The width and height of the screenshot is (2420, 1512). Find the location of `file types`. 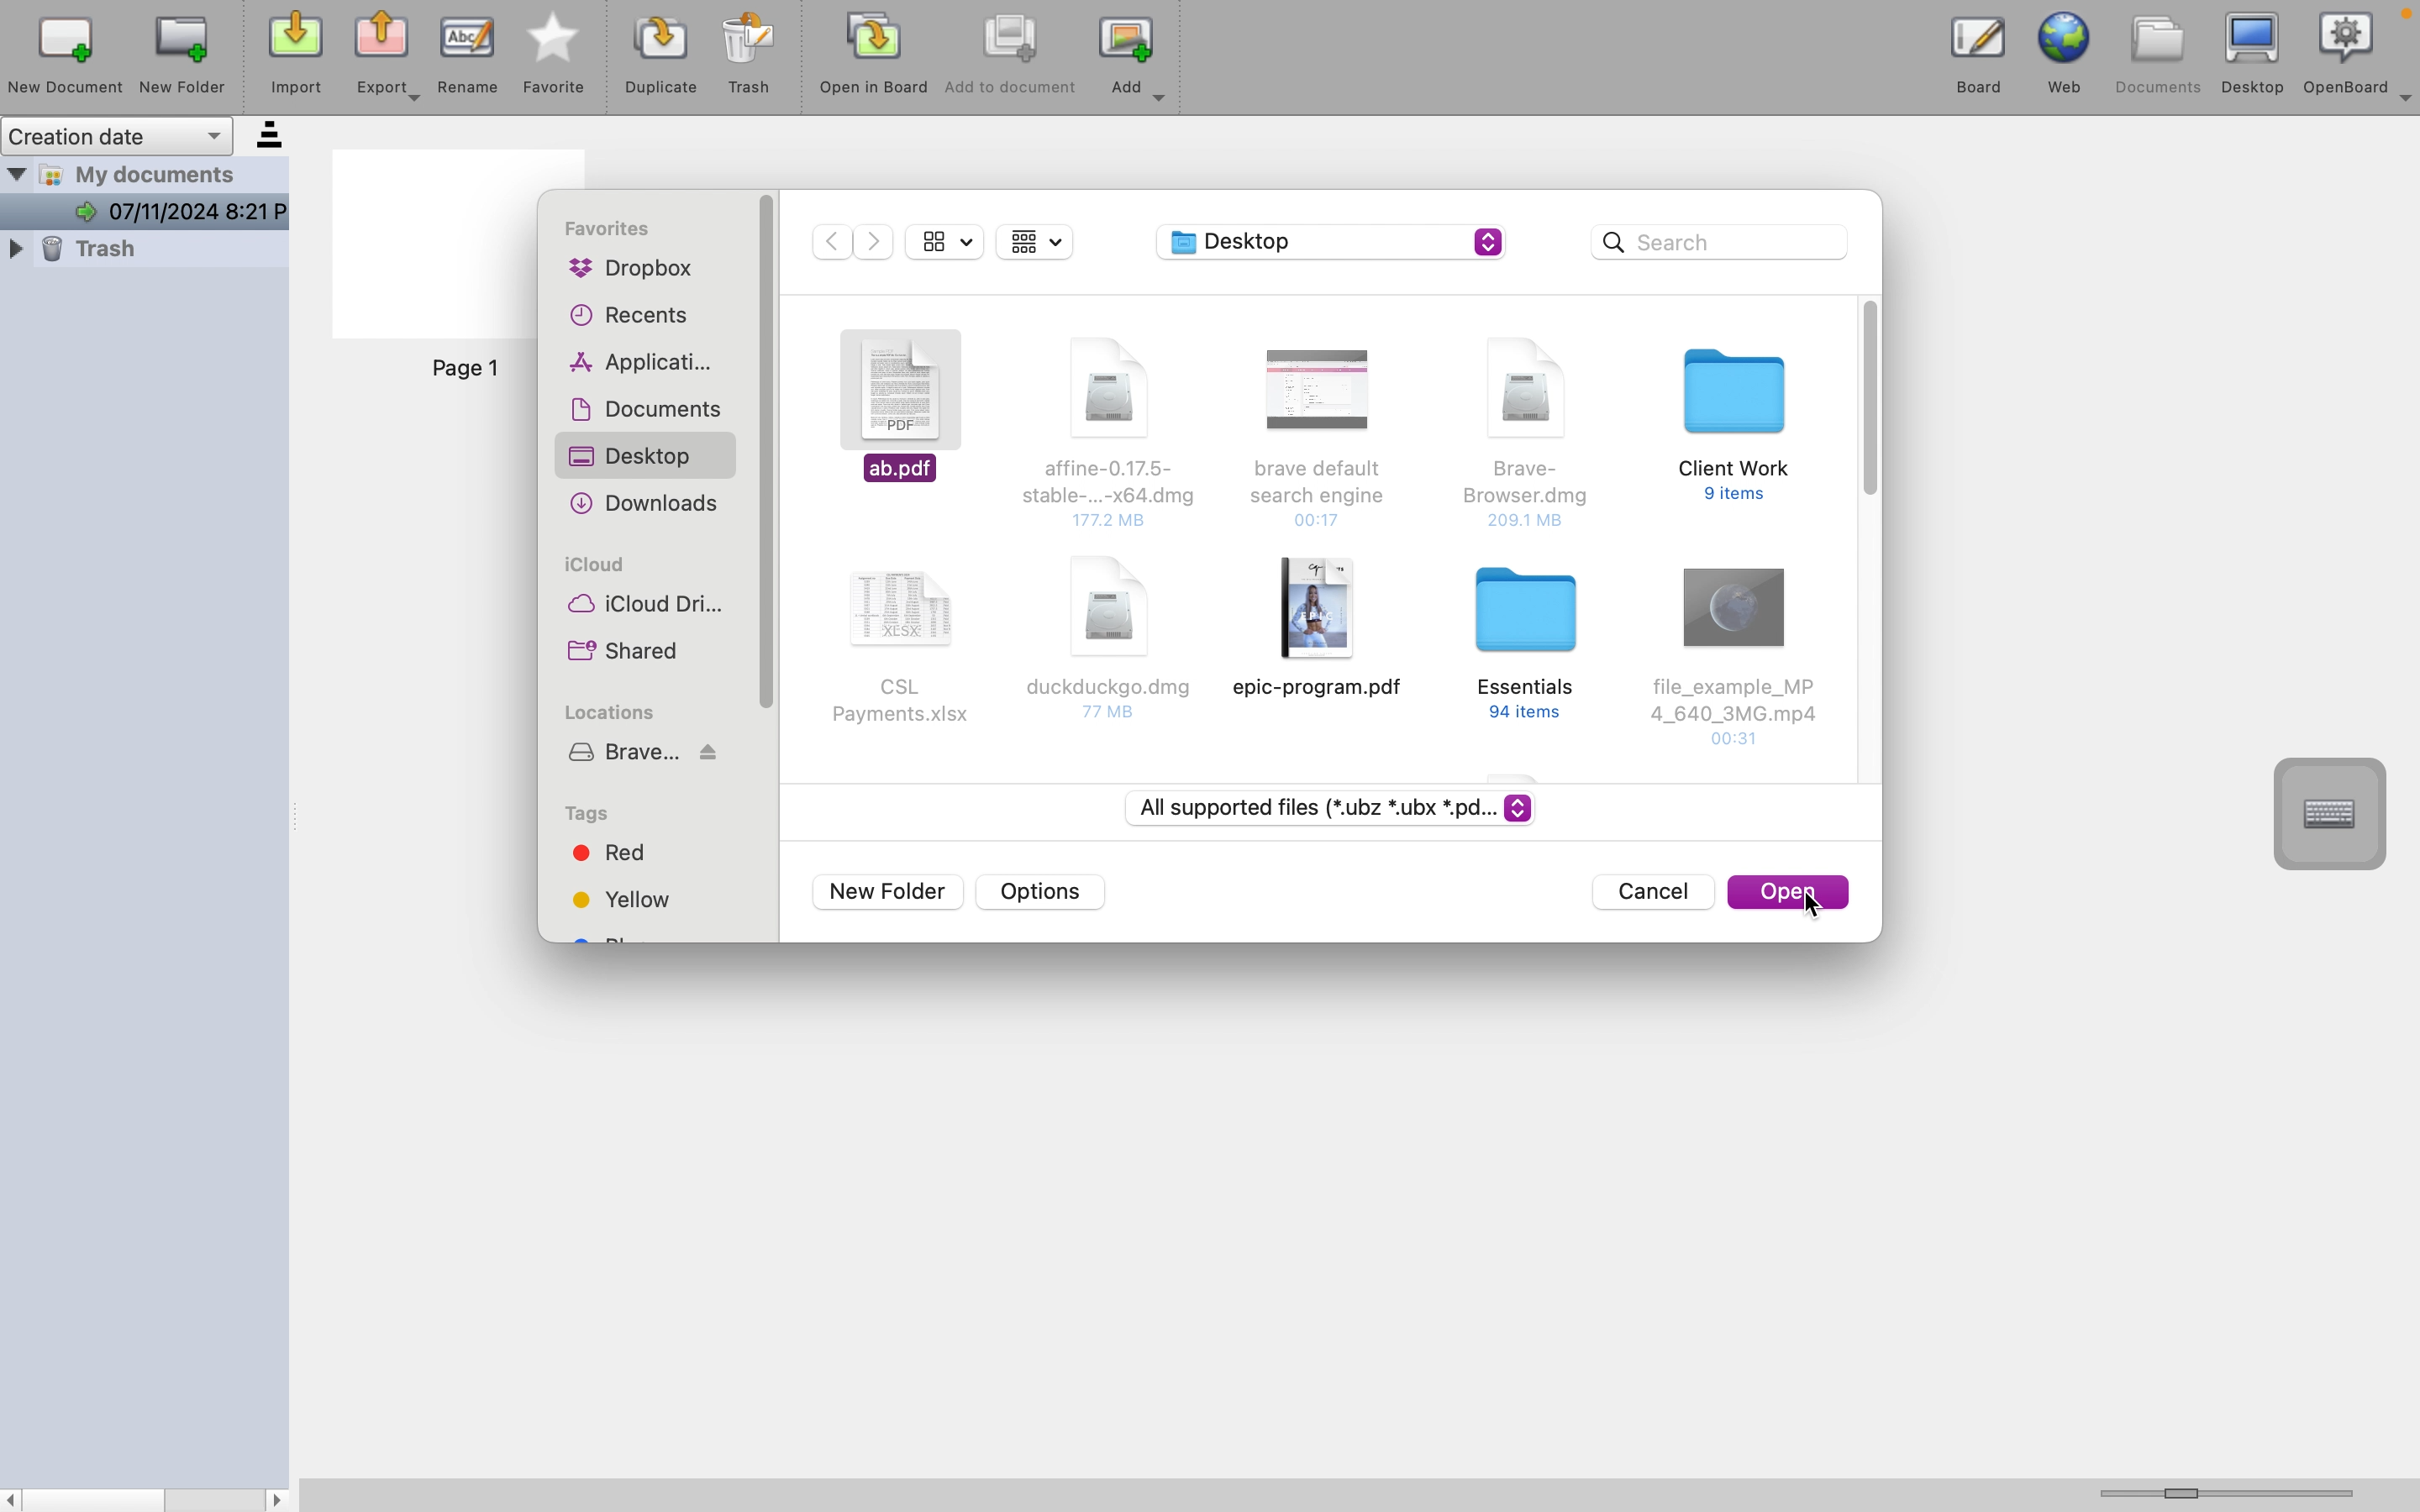

file types is located at coordinates (1334, 807).